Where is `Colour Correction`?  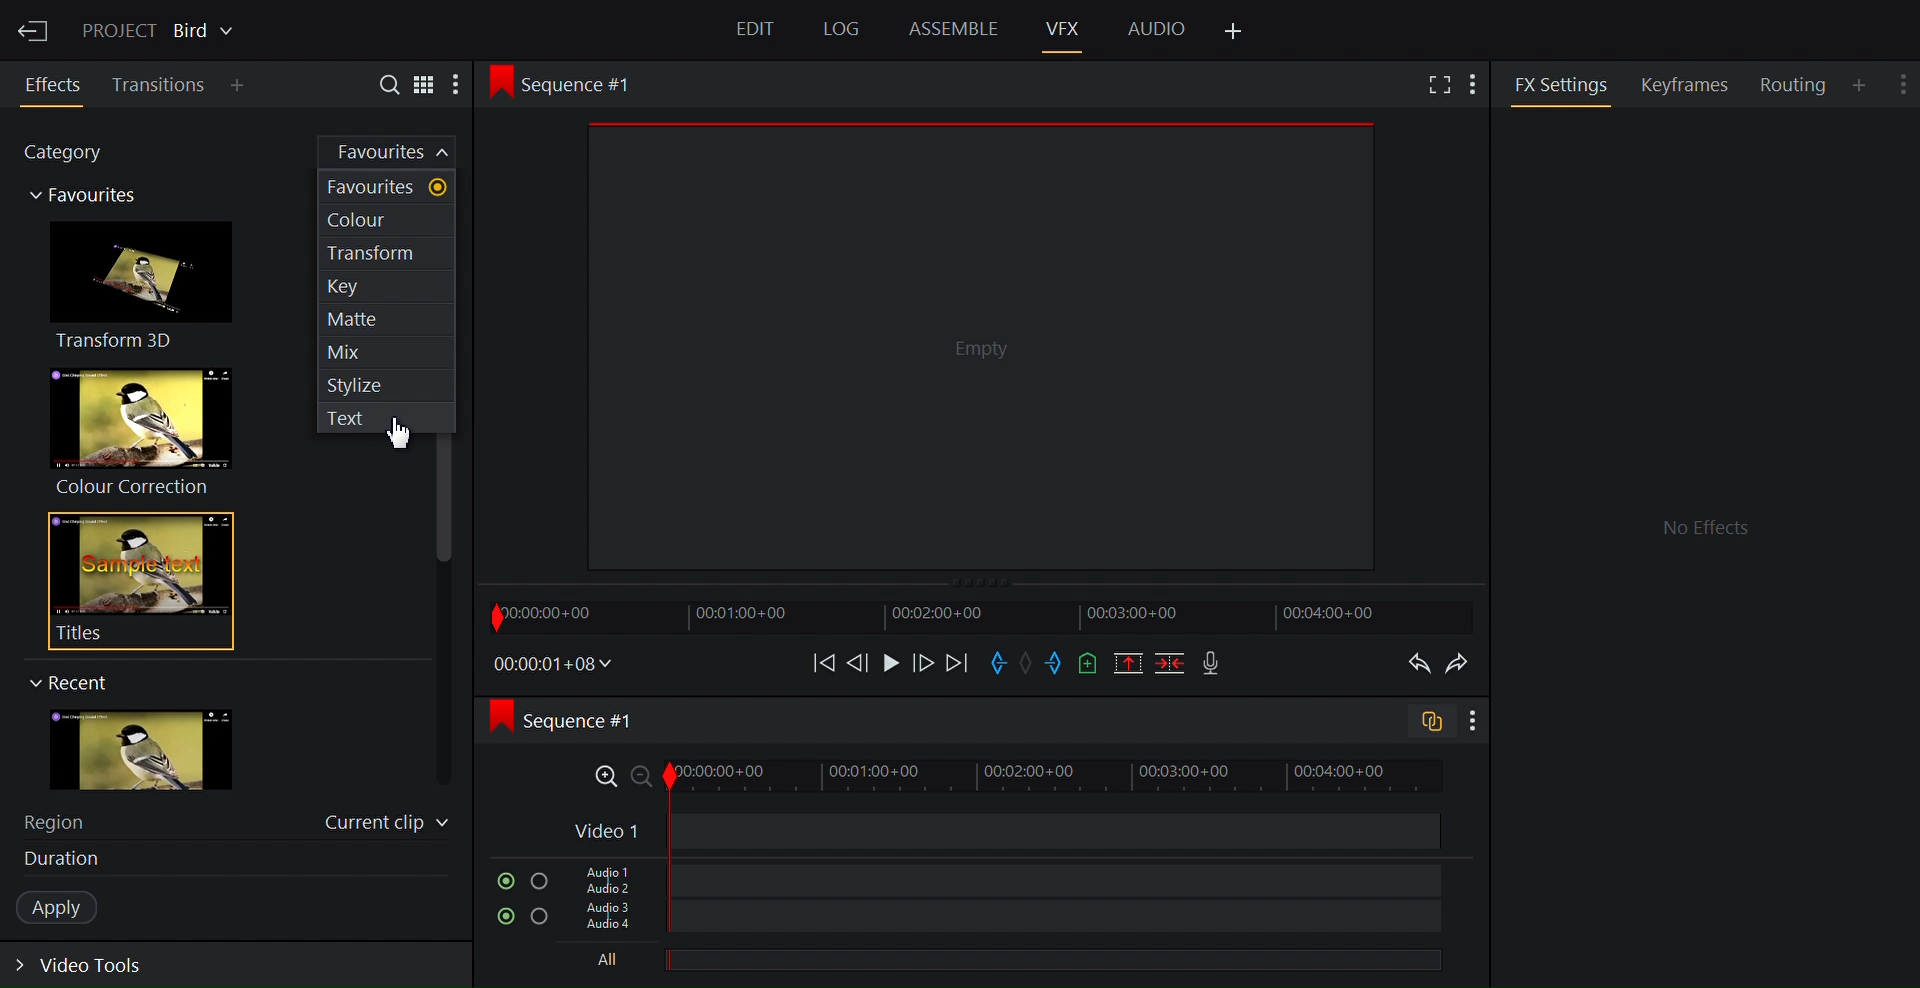 Colour Correction is located at coordinates (150, 429).